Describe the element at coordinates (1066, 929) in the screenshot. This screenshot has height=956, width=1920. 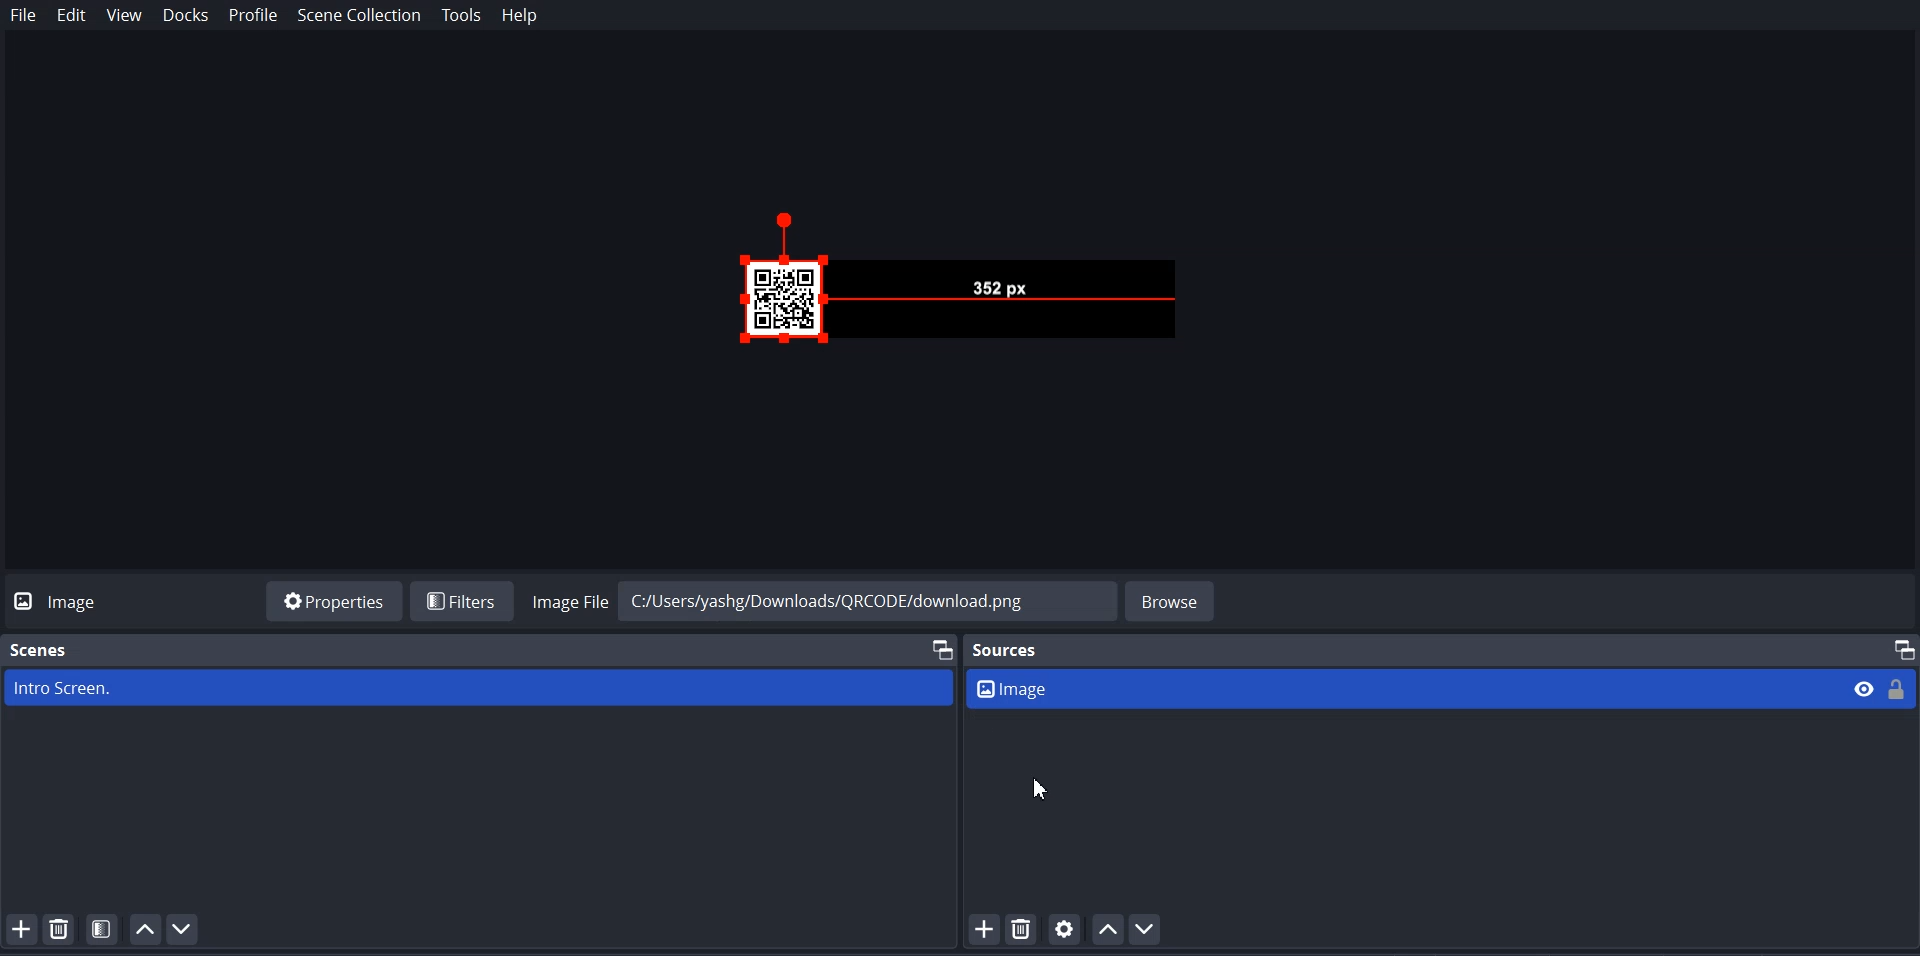
I see `Open Source Properties` at that location.